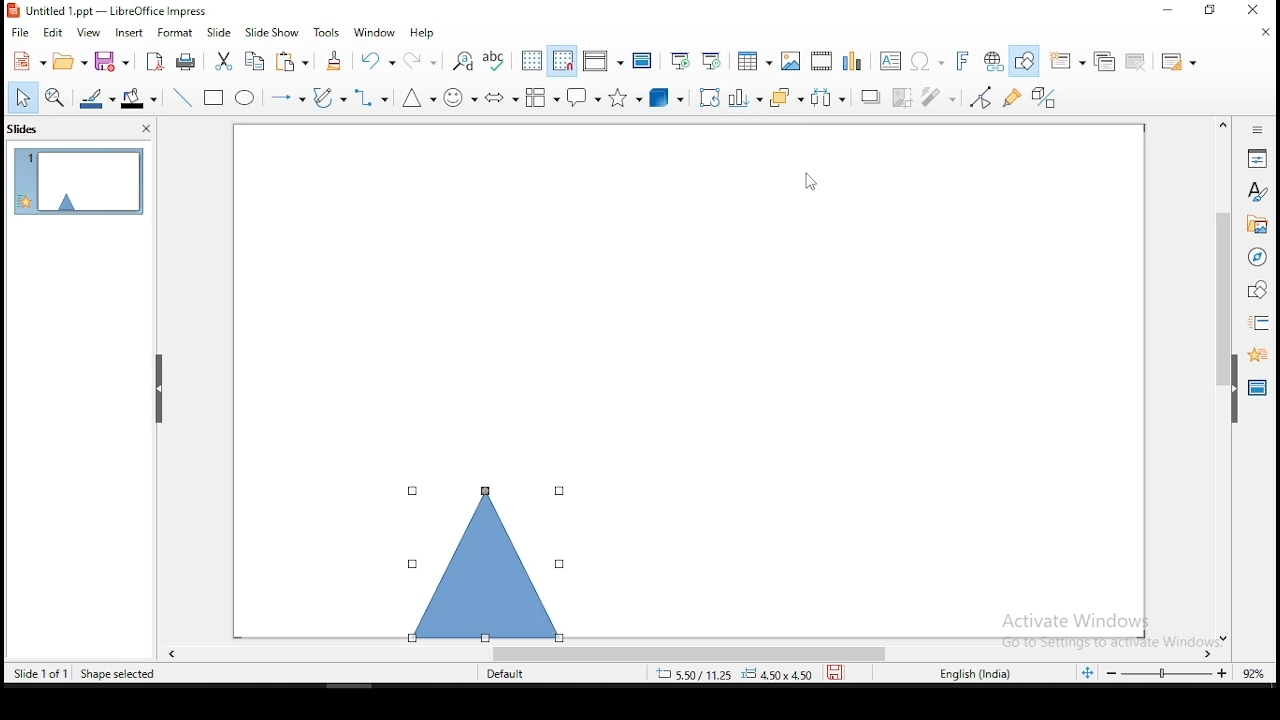 This screenshot has height=720, width=1280. I want to click on close, so click(1261, 8).